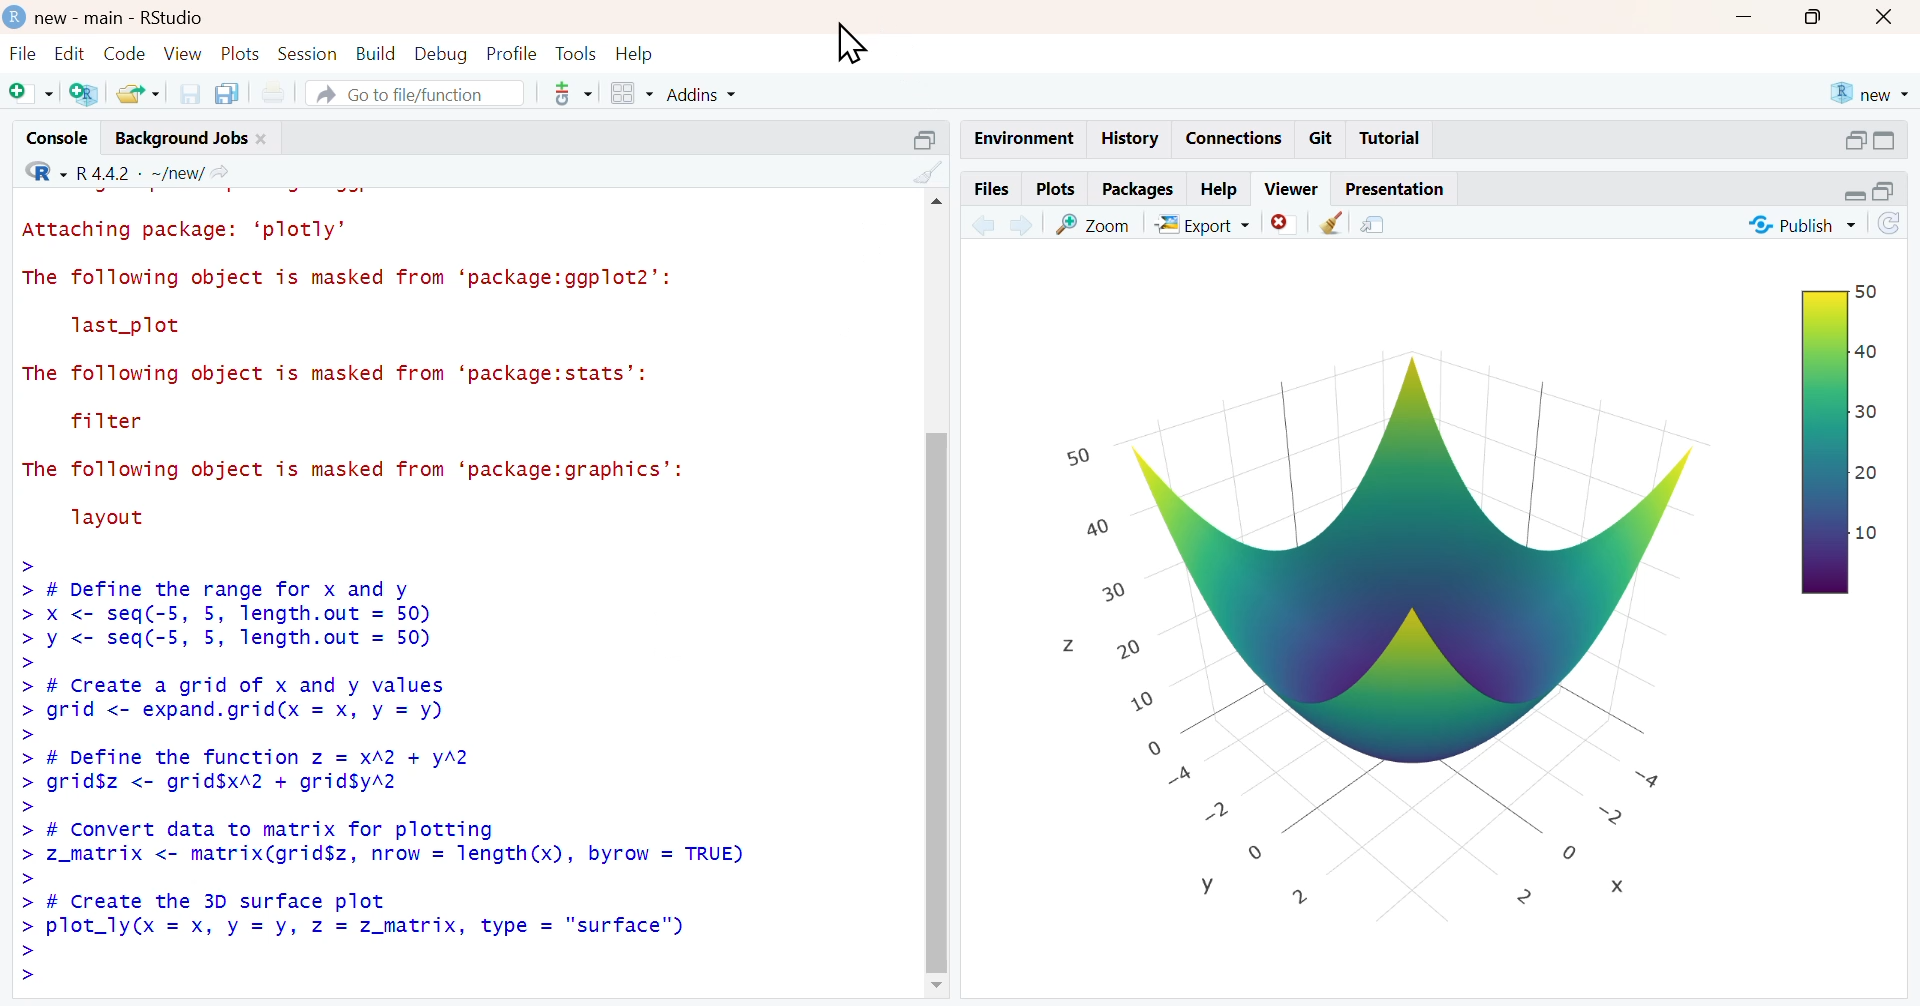 This screenshot has width=1920, height=1006. Describe the element at coordinates (282, 93) in the screenshot. I see `print the current file` at that location.